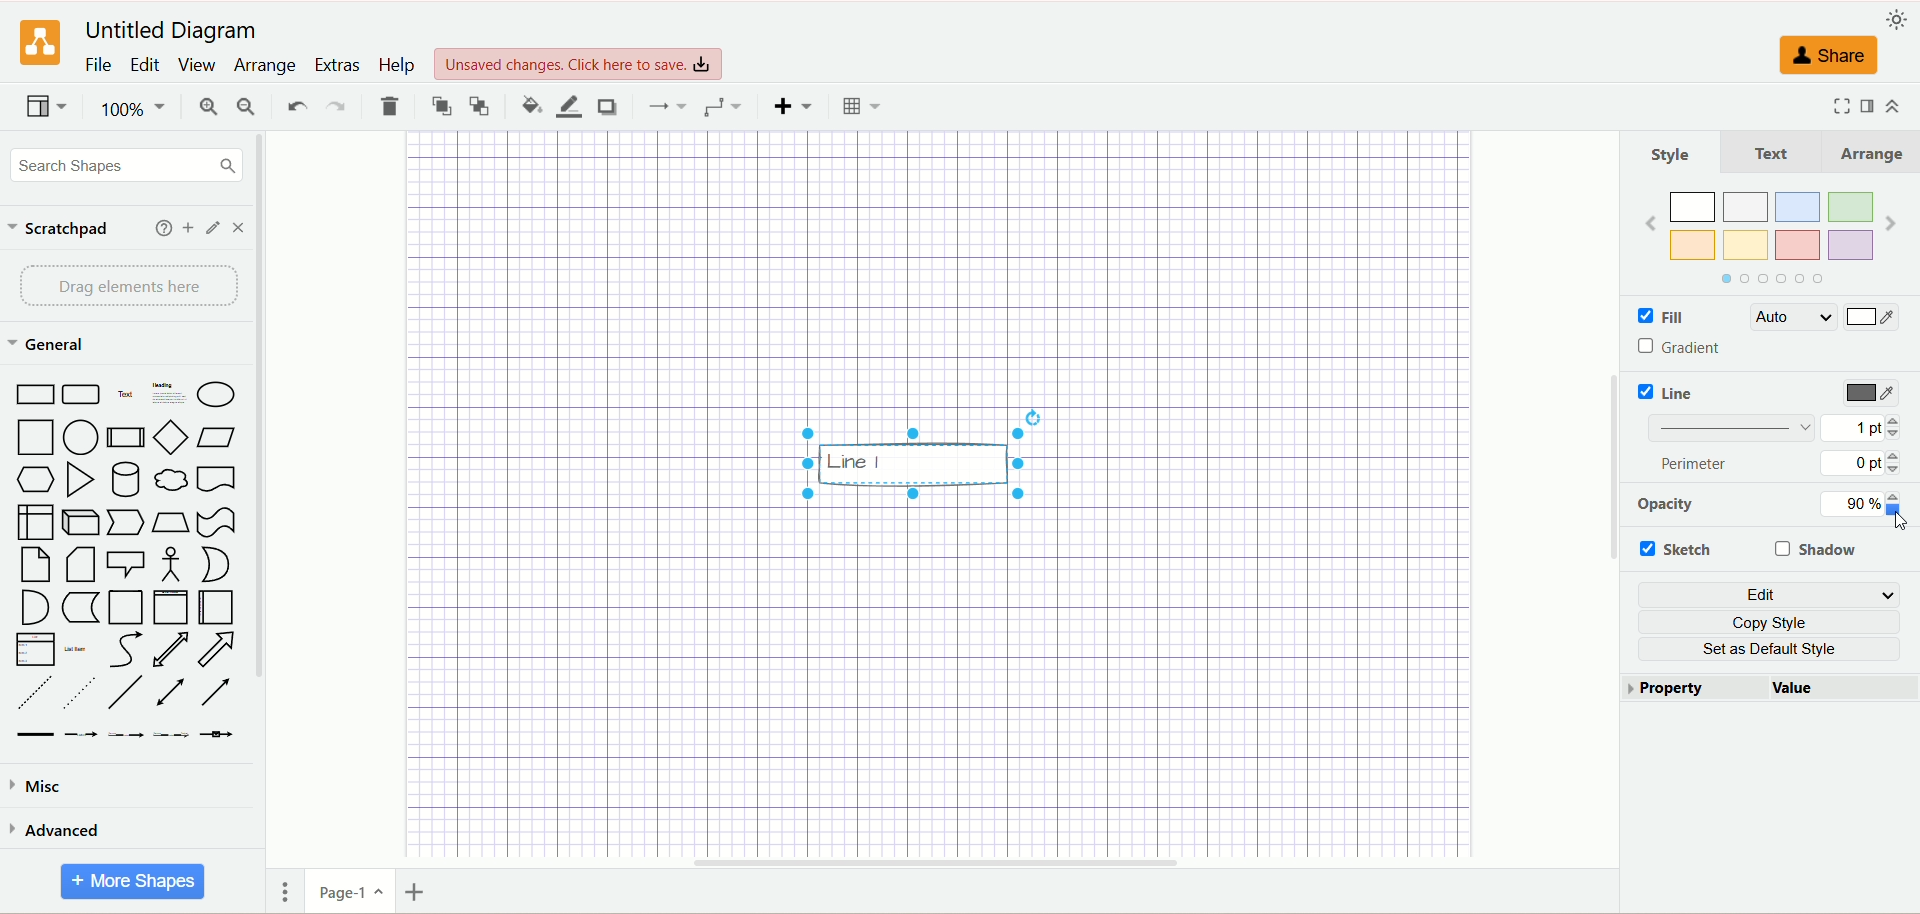 The width and height of the screenshot is (1920, 914). Describe the element at coordinates (266, 66) in the screenshot. I see `arrange` at that location.